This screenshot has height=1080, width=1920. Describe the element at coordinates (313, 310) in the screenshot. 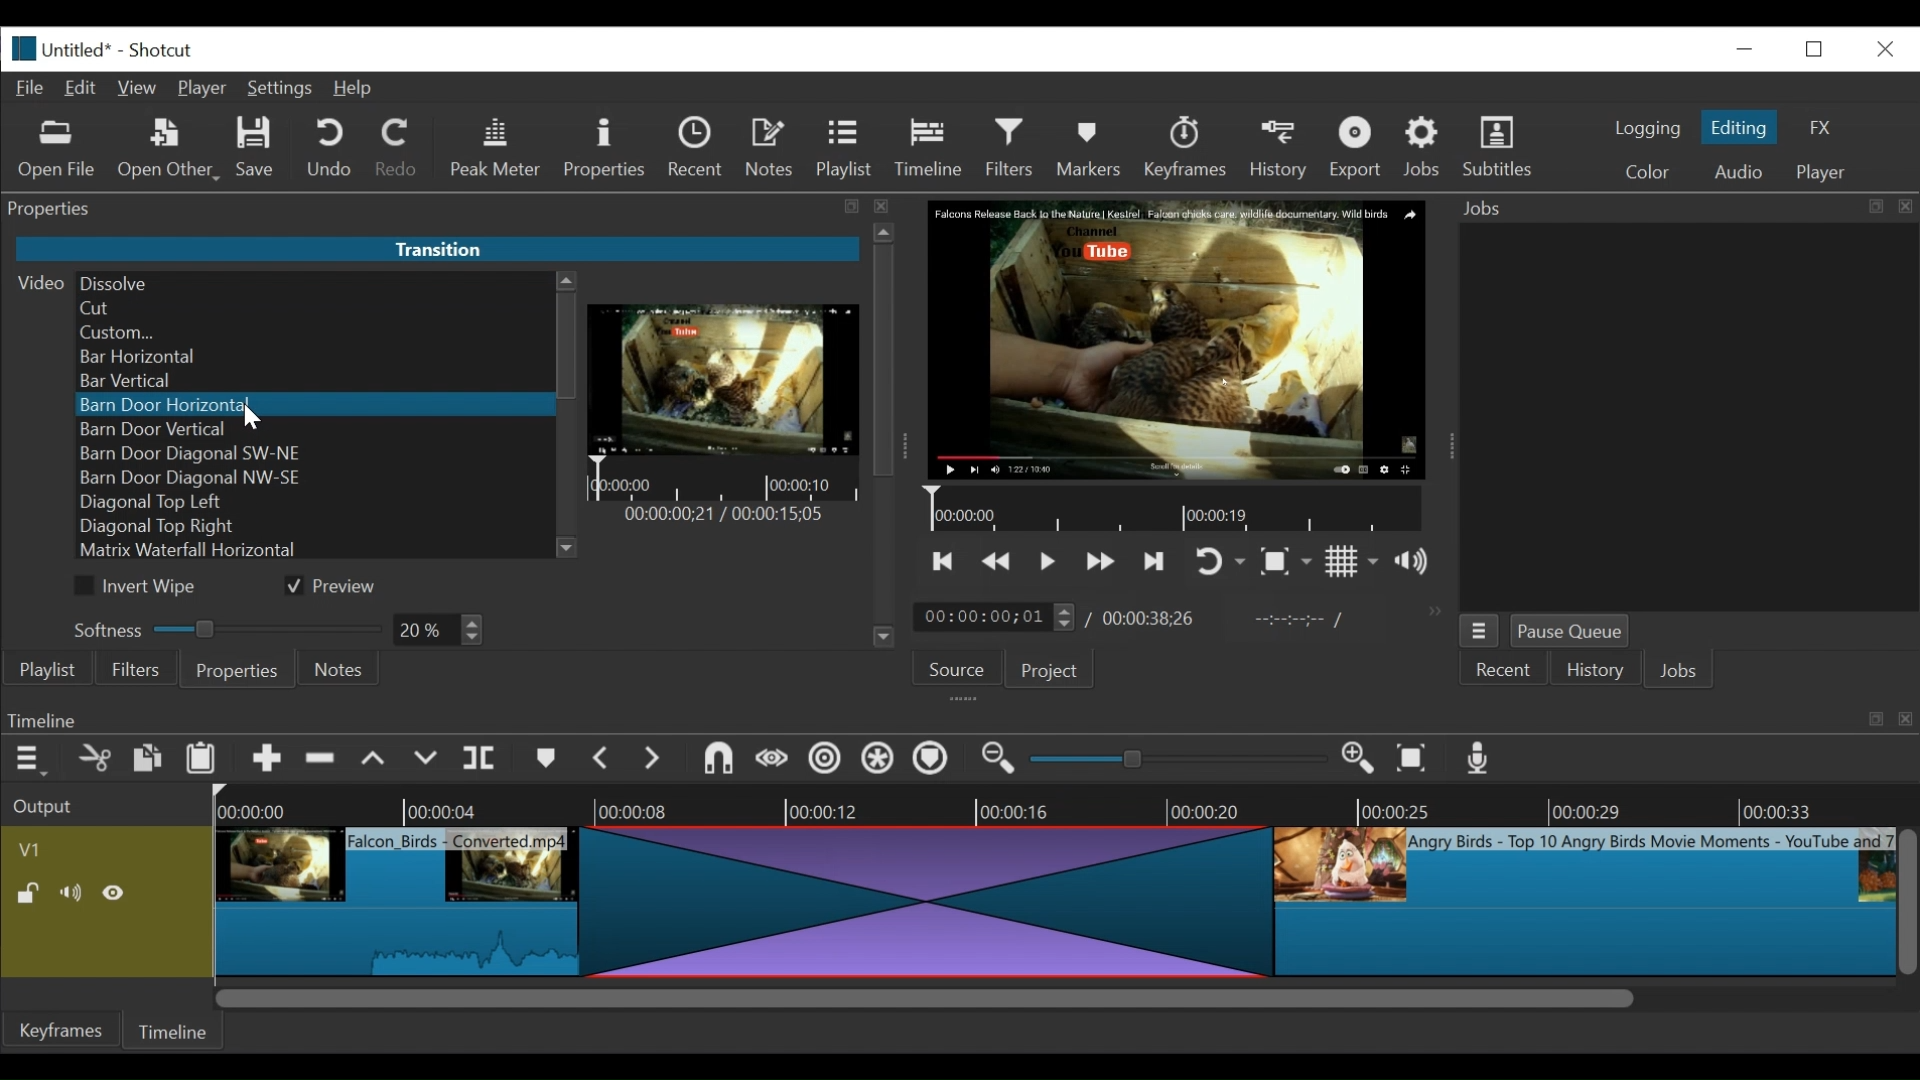

I see `Cut` at that location.